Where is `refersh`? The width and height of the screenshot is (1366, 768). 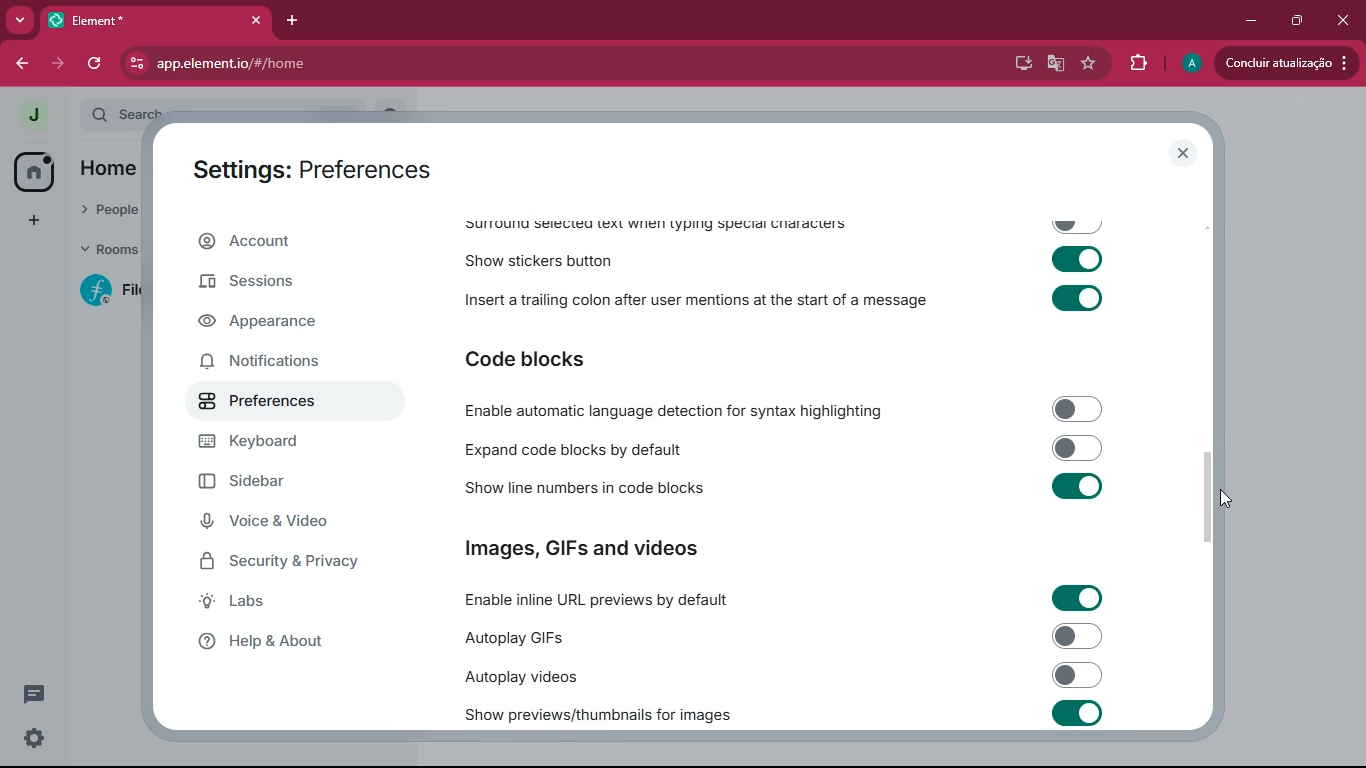
refersh is located at coordinates (96, 63).